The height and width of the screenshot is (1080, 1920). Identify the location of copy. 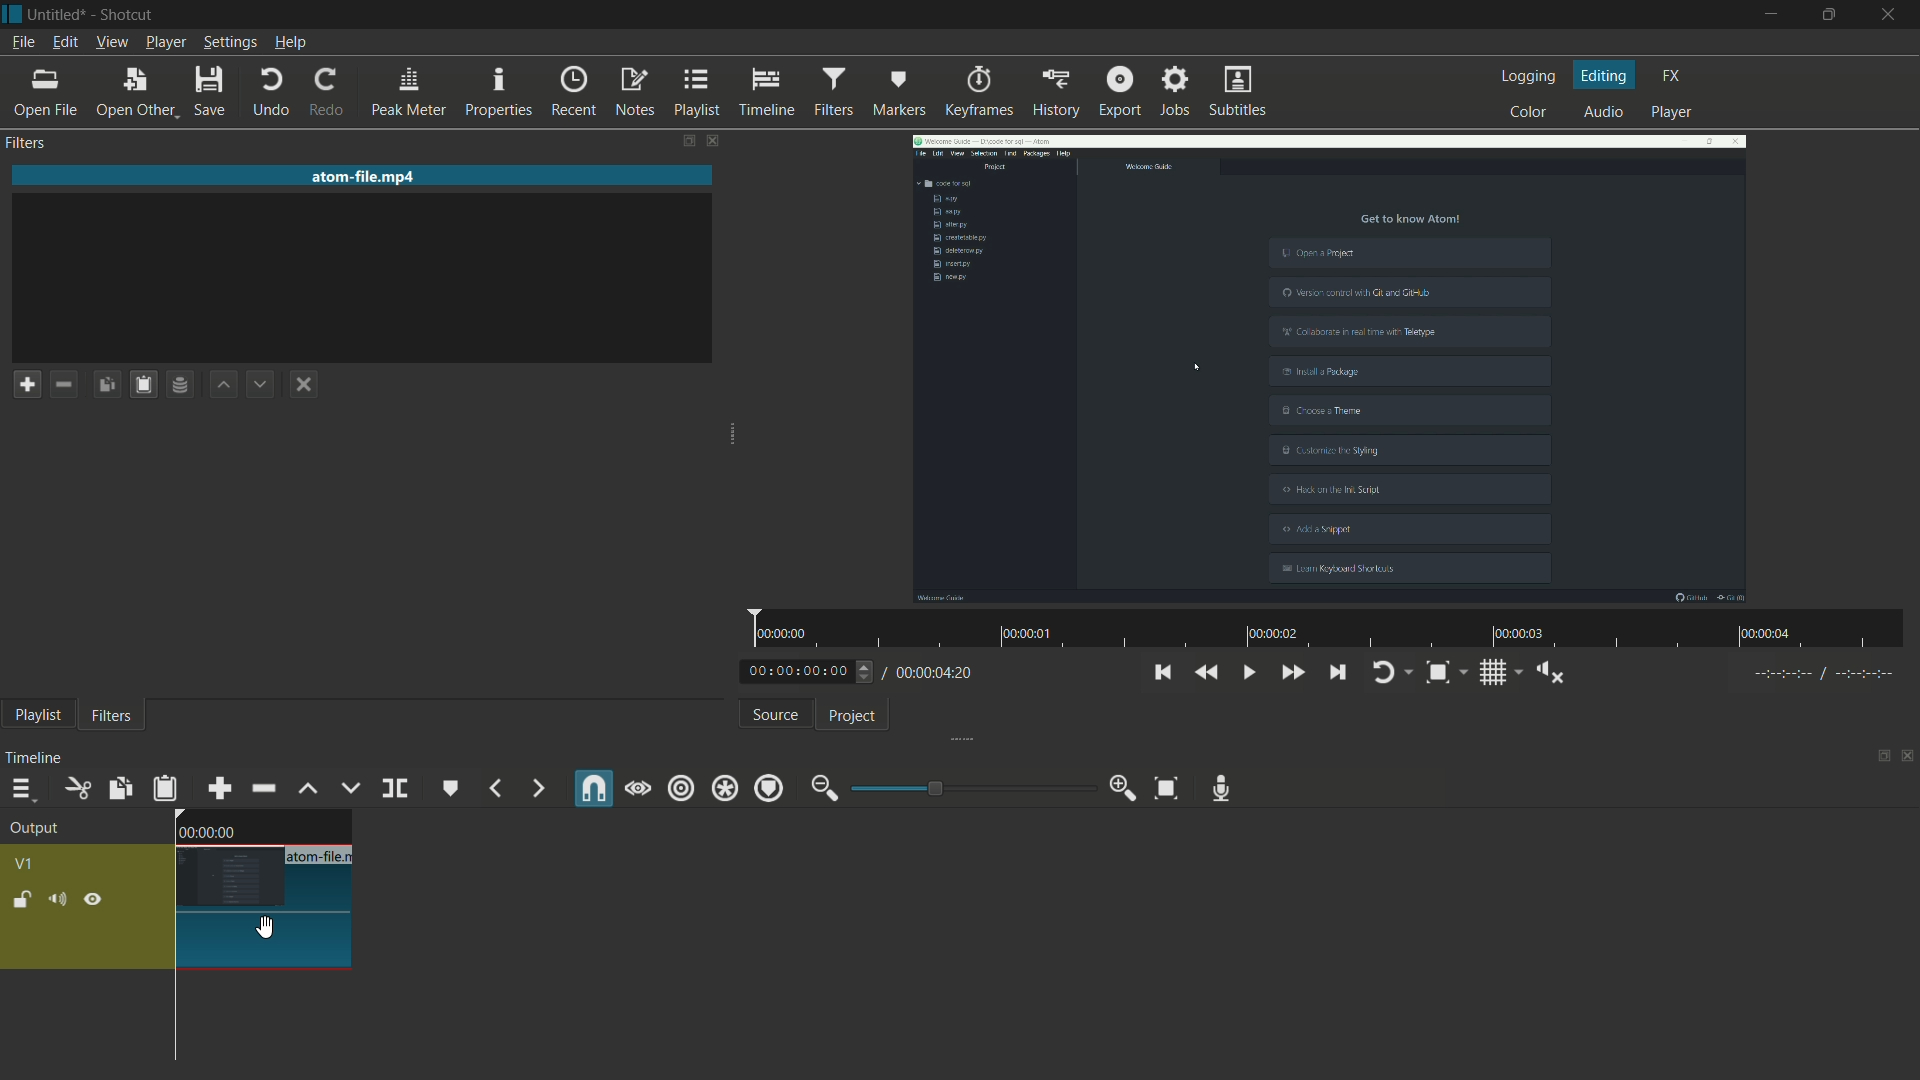
(293, 517).